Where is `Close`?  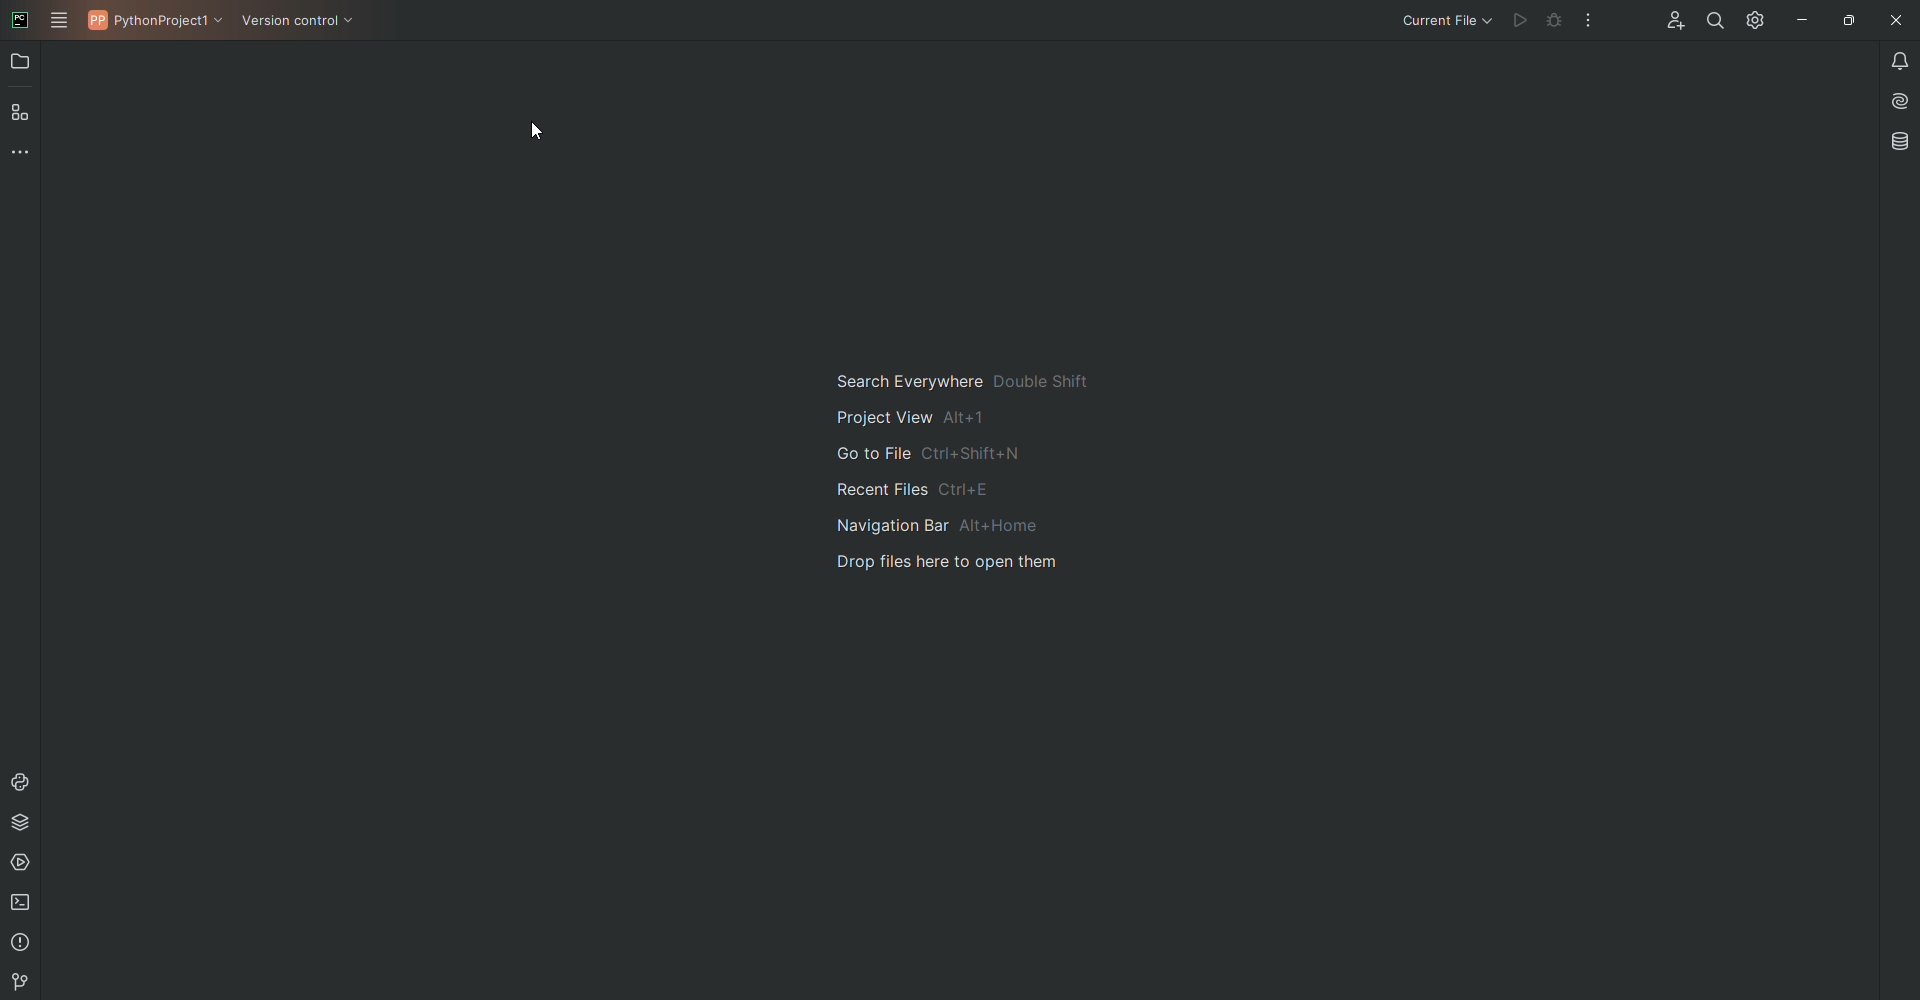 Close is located at coordinates (1894, 20).